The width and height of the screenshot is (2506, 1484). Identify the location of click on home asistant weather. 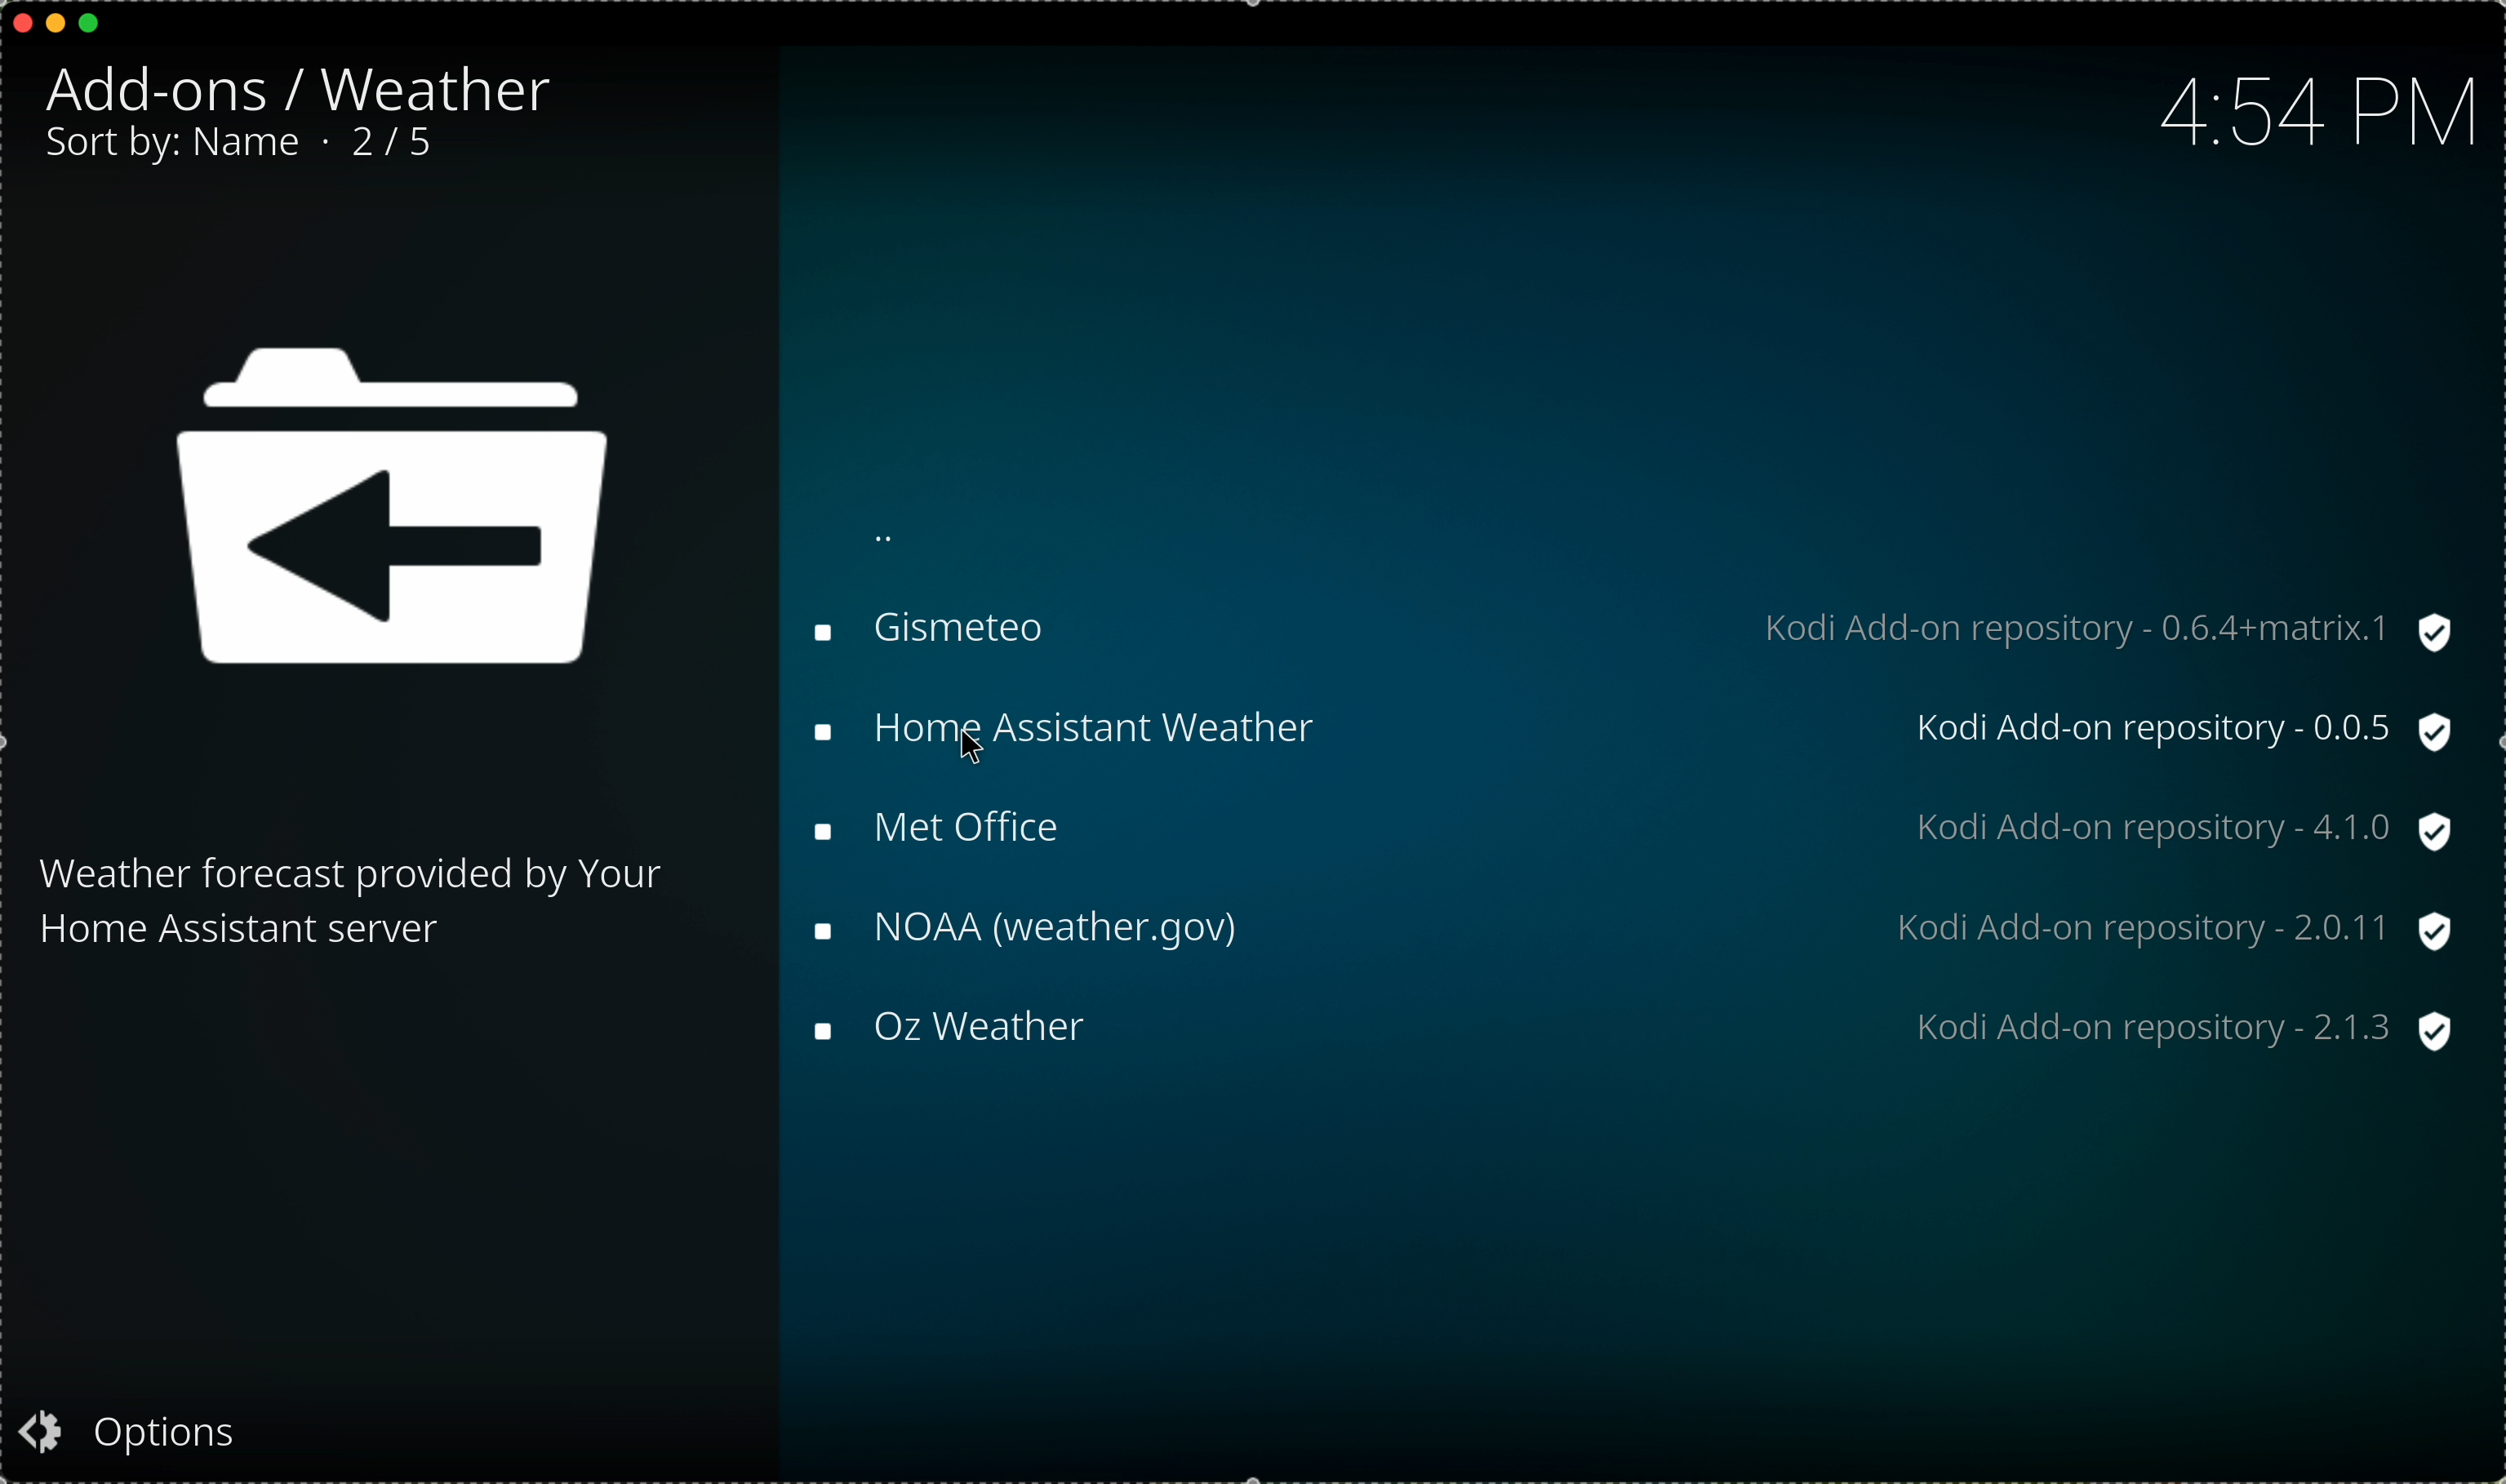
(1637, 731).